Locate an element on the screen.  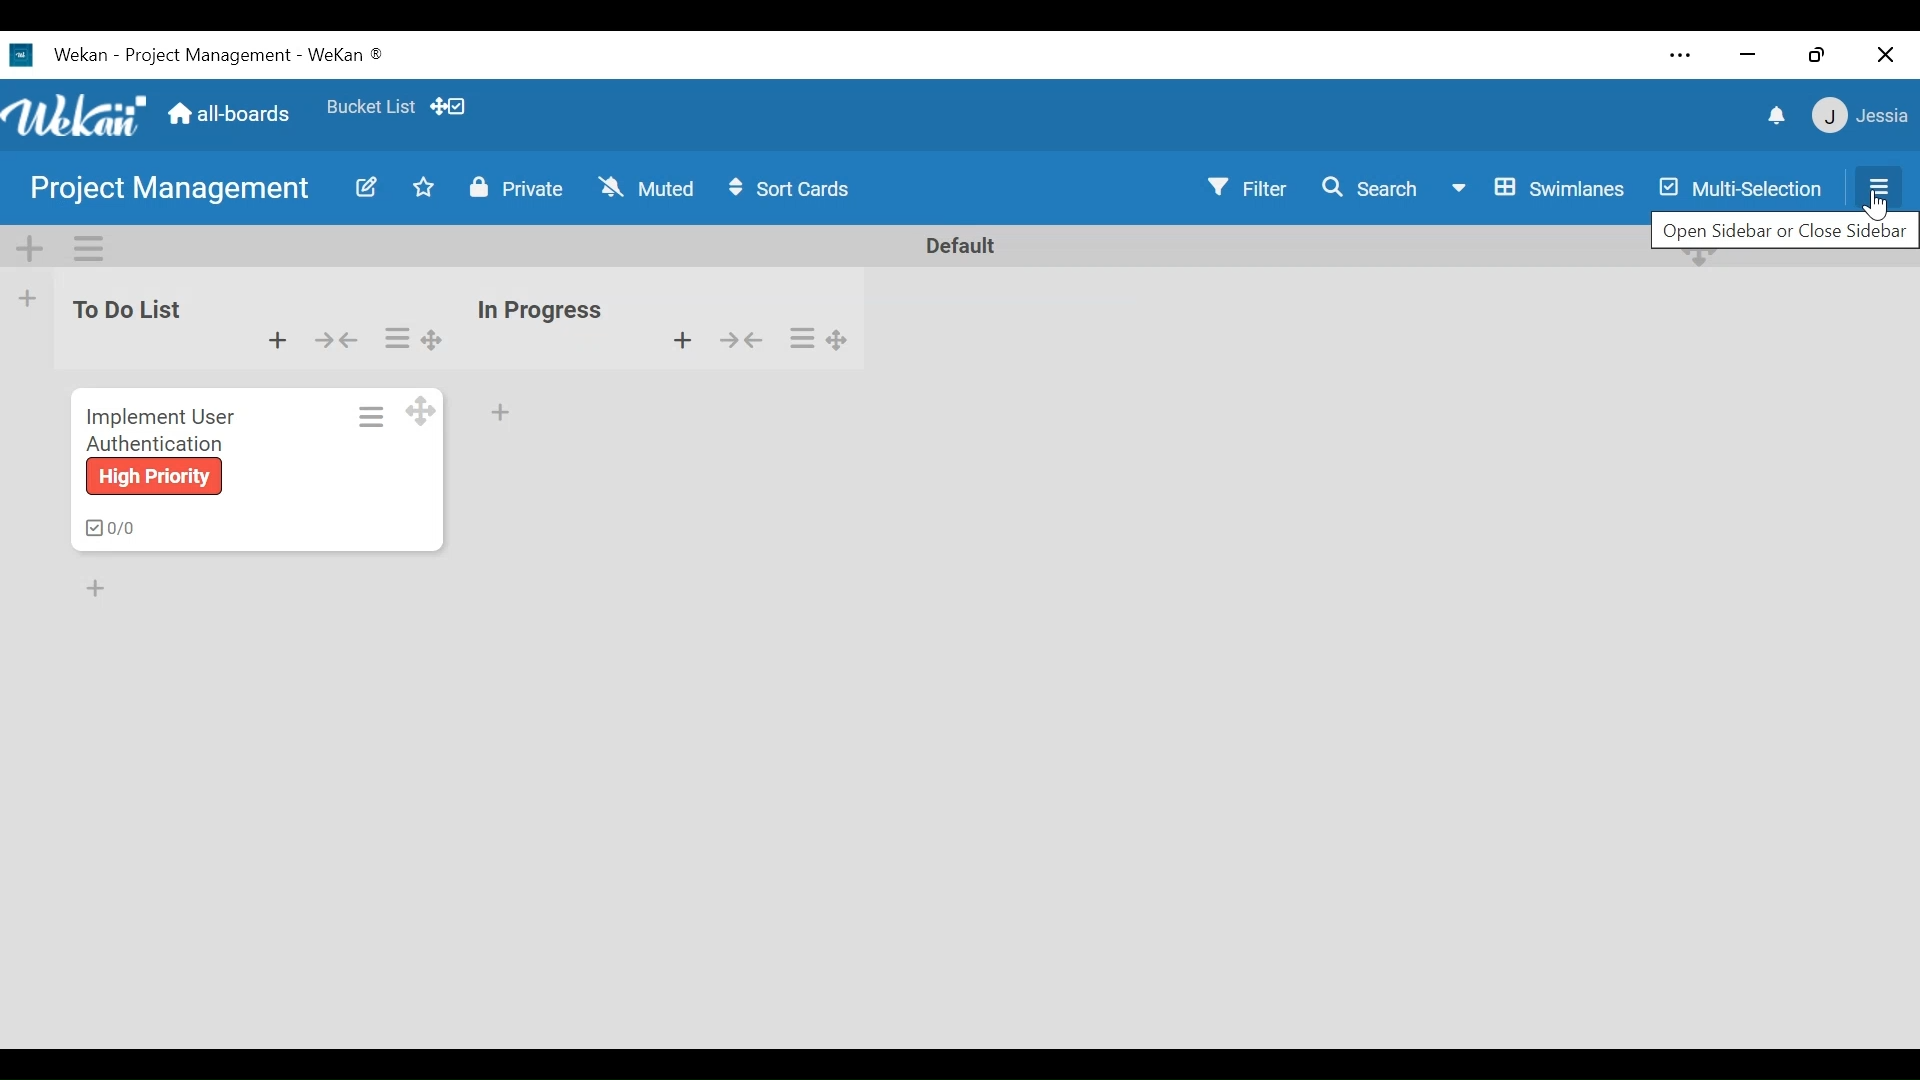
Search is located at coordinates (1369, 186).